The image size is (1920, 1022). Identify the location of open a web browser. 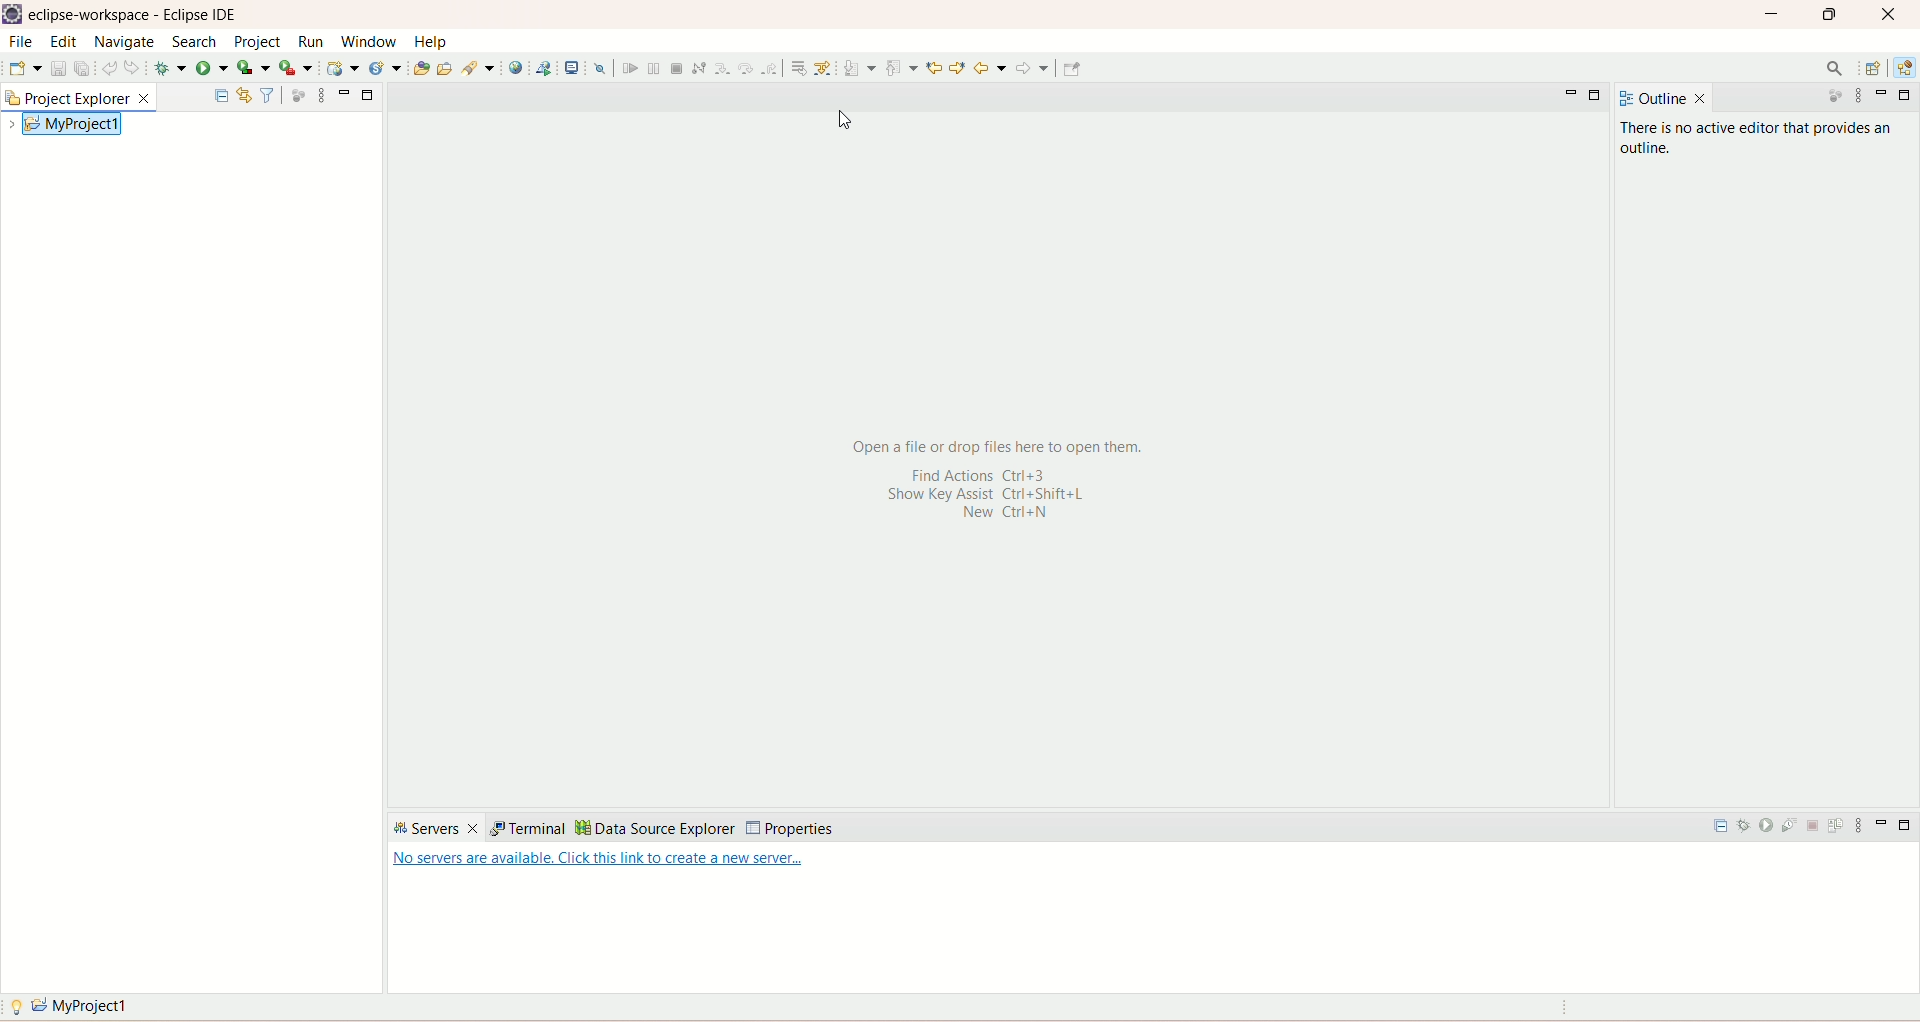
(519, 69).